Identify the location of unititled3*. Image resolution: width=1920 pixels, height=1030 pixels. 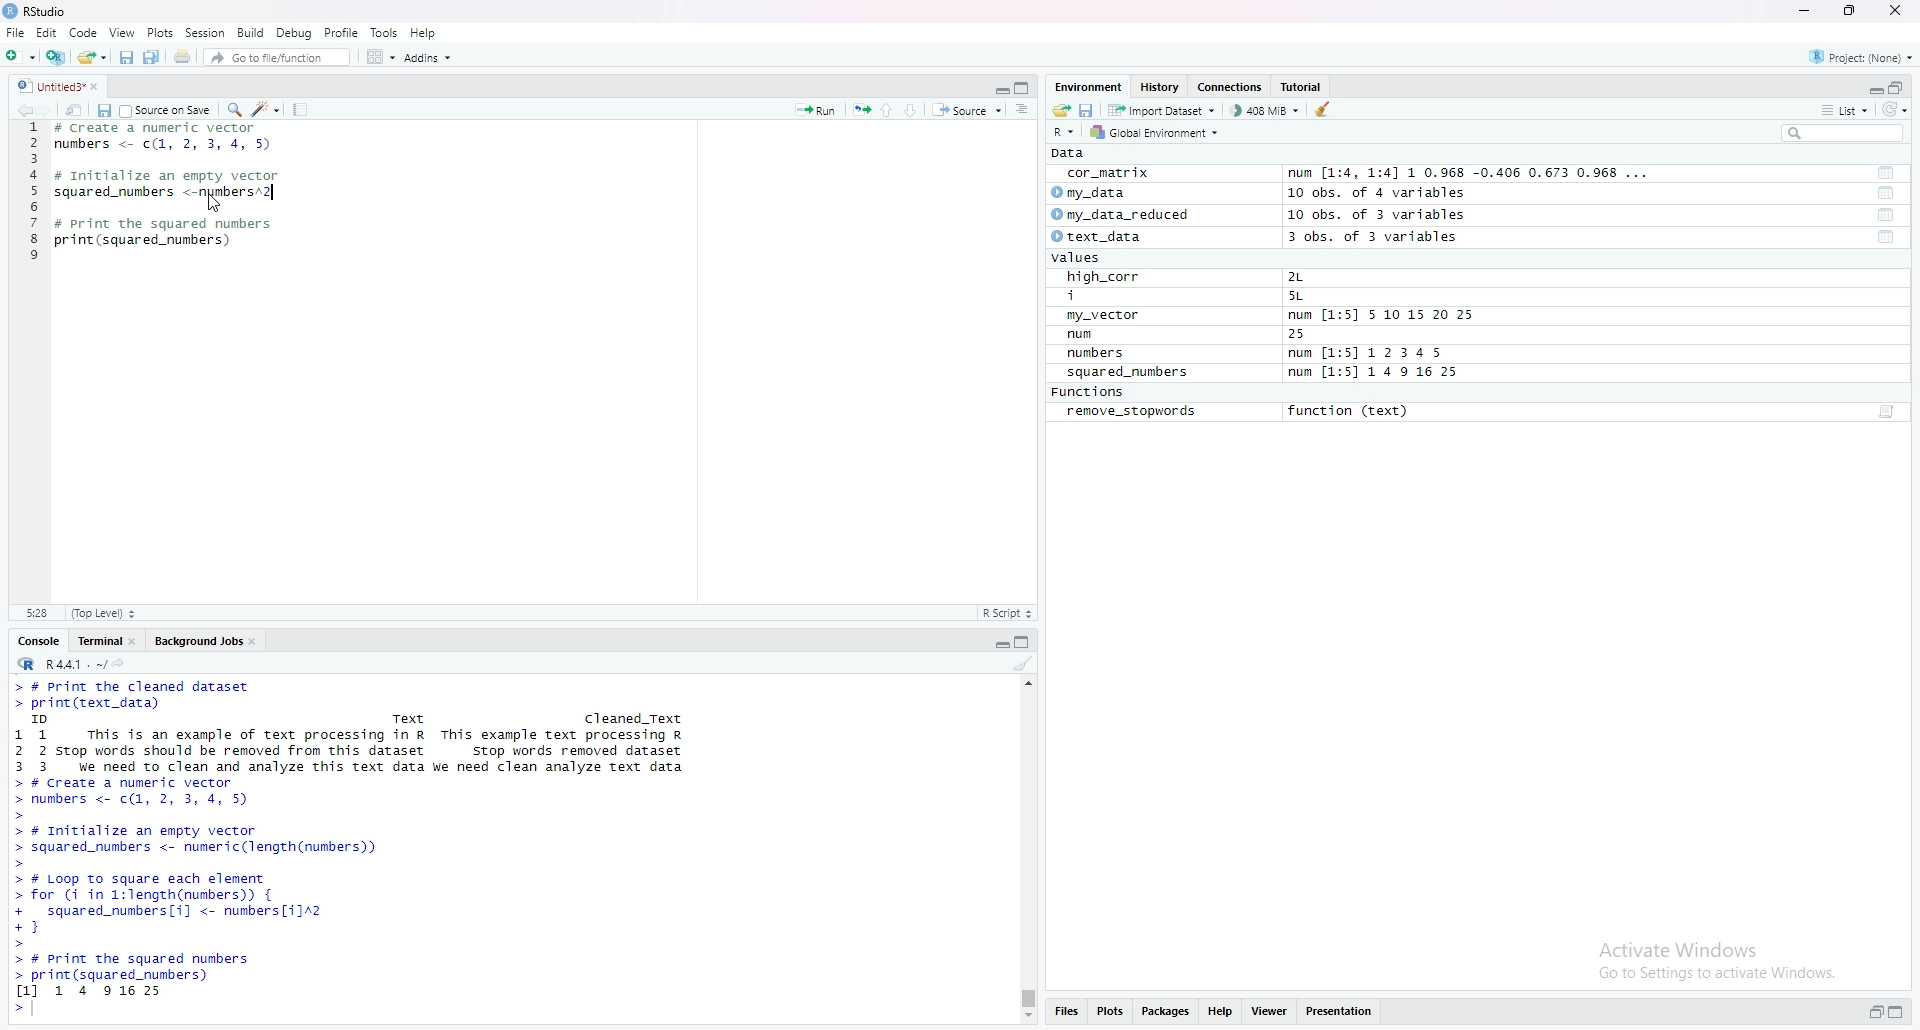
(47, 85).